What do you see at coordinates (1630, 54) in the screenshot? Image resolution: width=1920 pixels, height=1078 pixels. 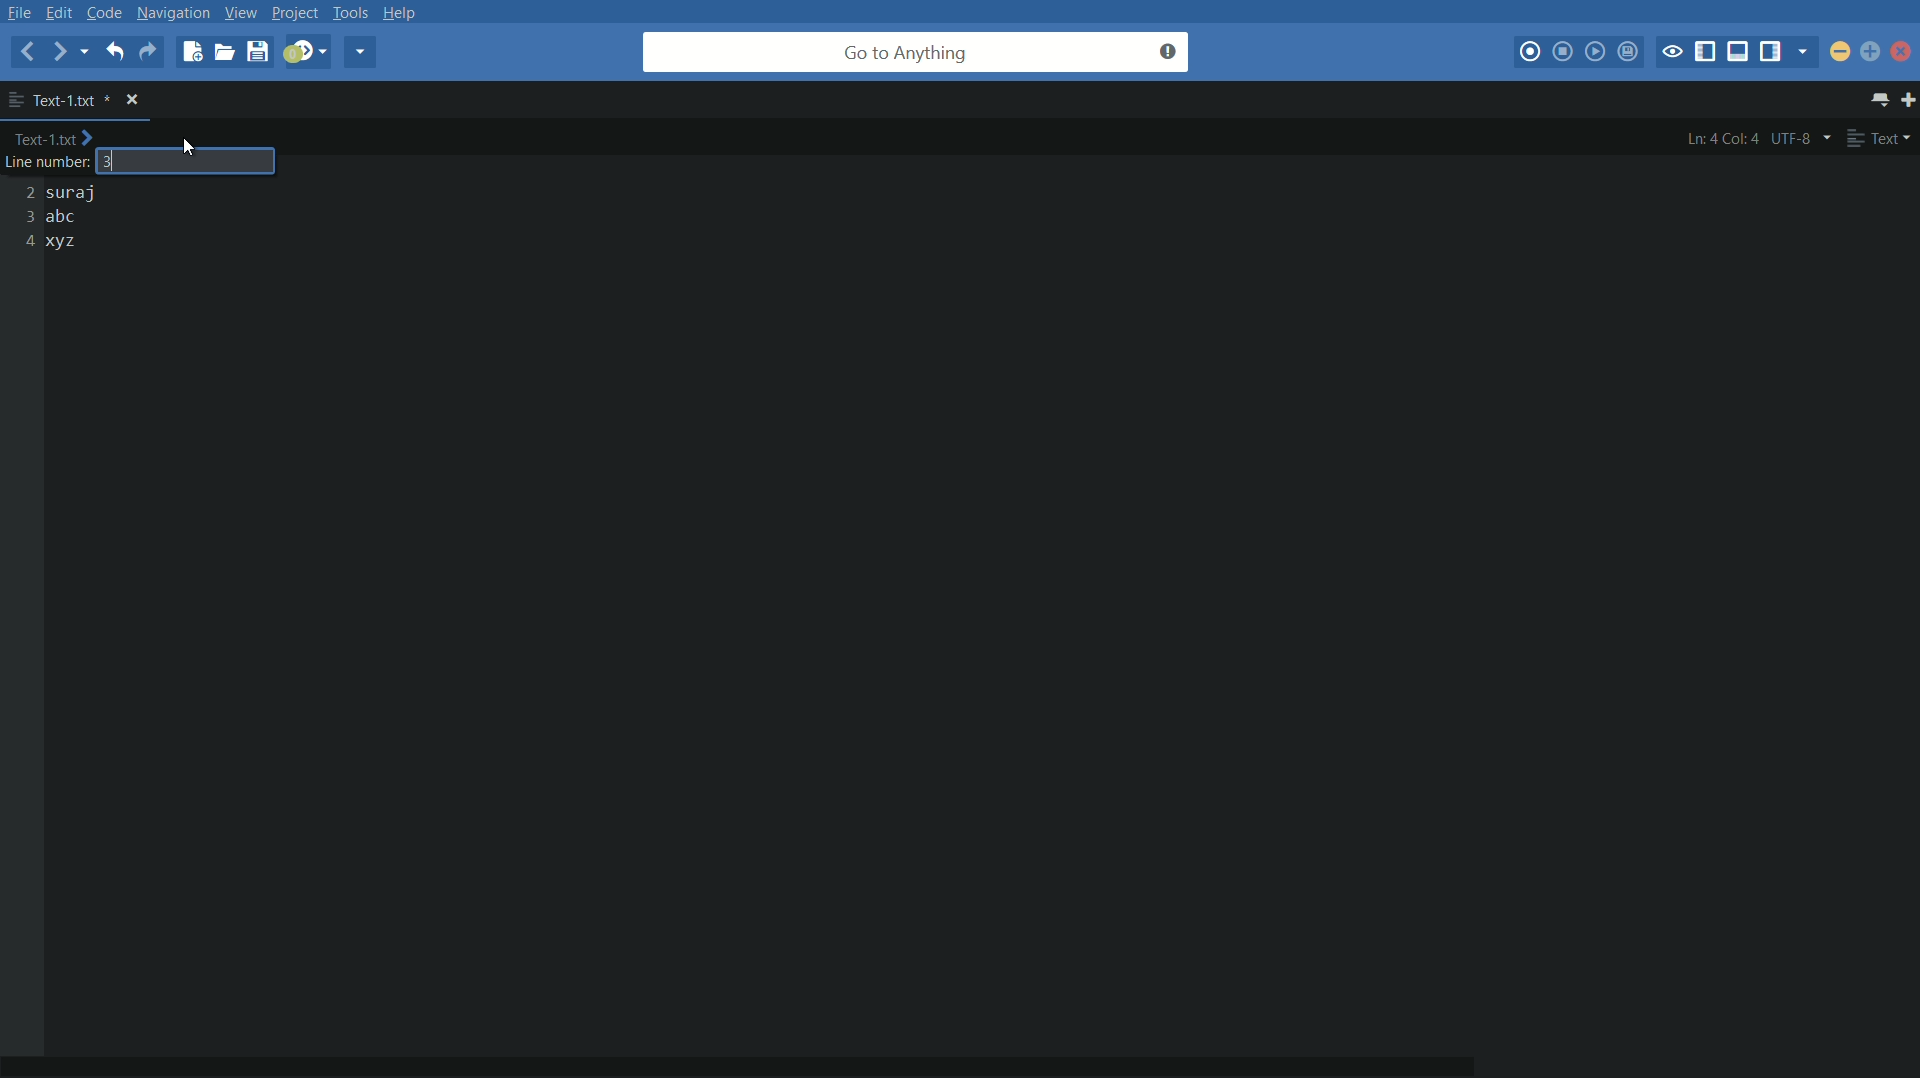 I see `save macro to toolbox` at bounding box center [1630, 54].